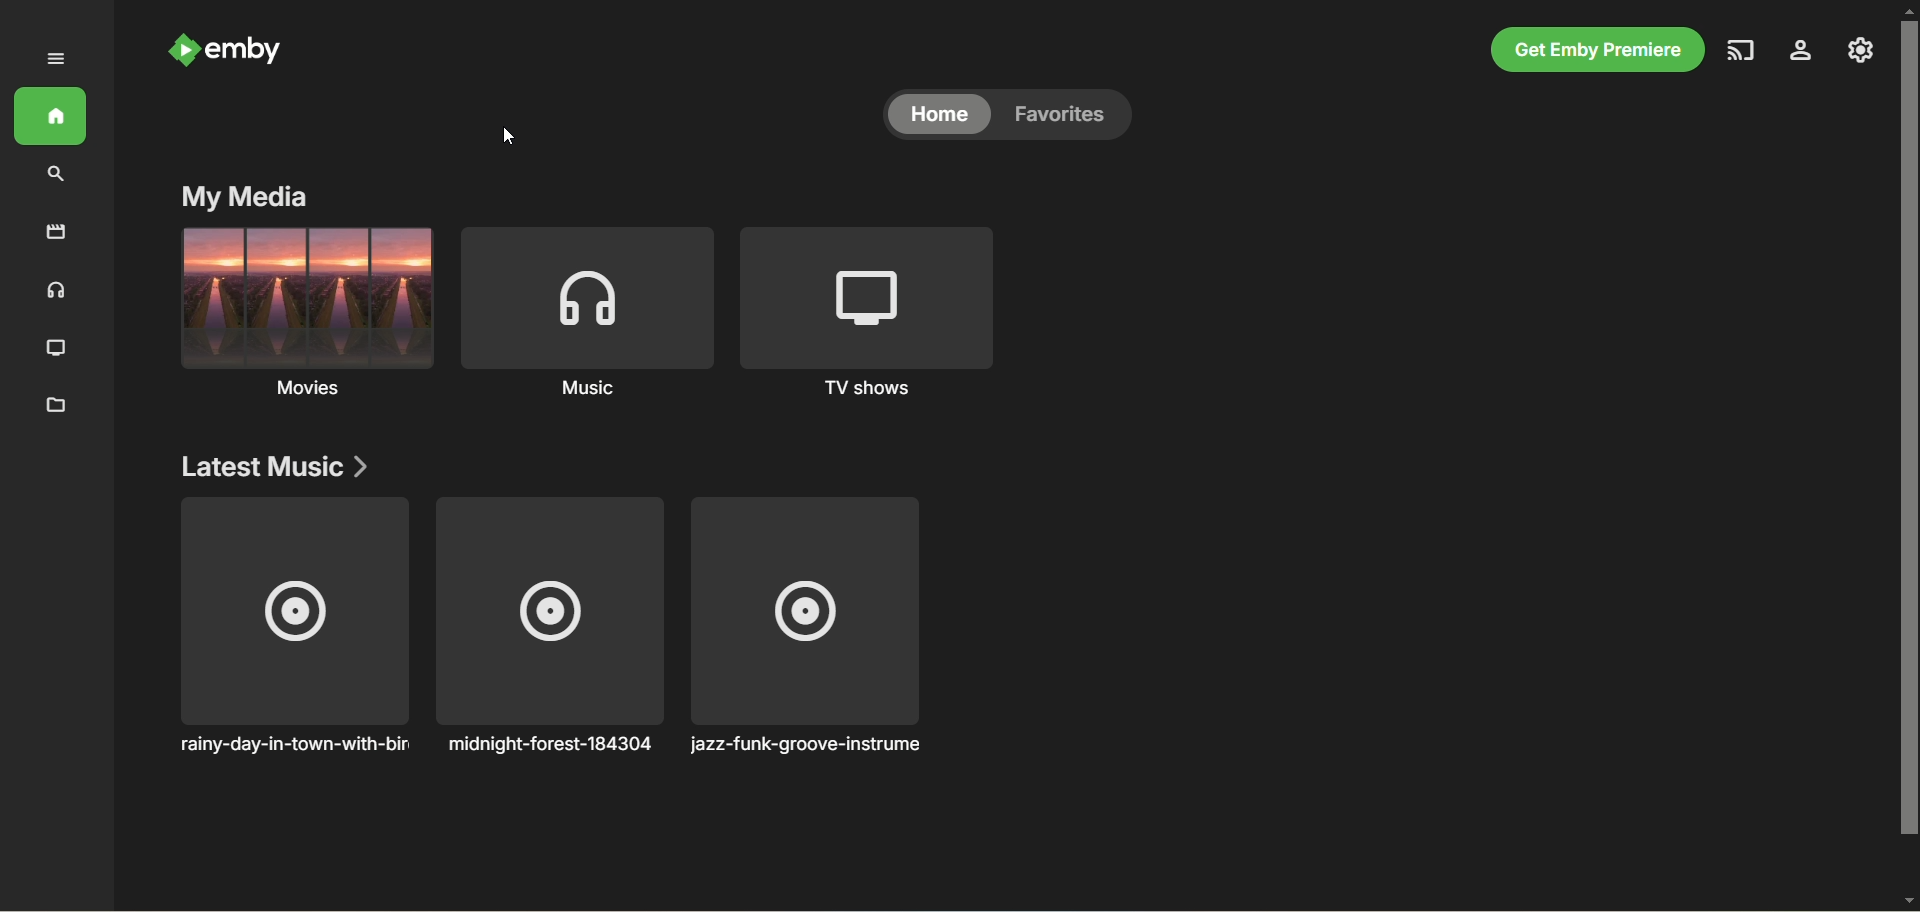  What do you see at coordinates (50, 406) in the screenshot?
I see `metadata manager` at bounding box center [50, 406].